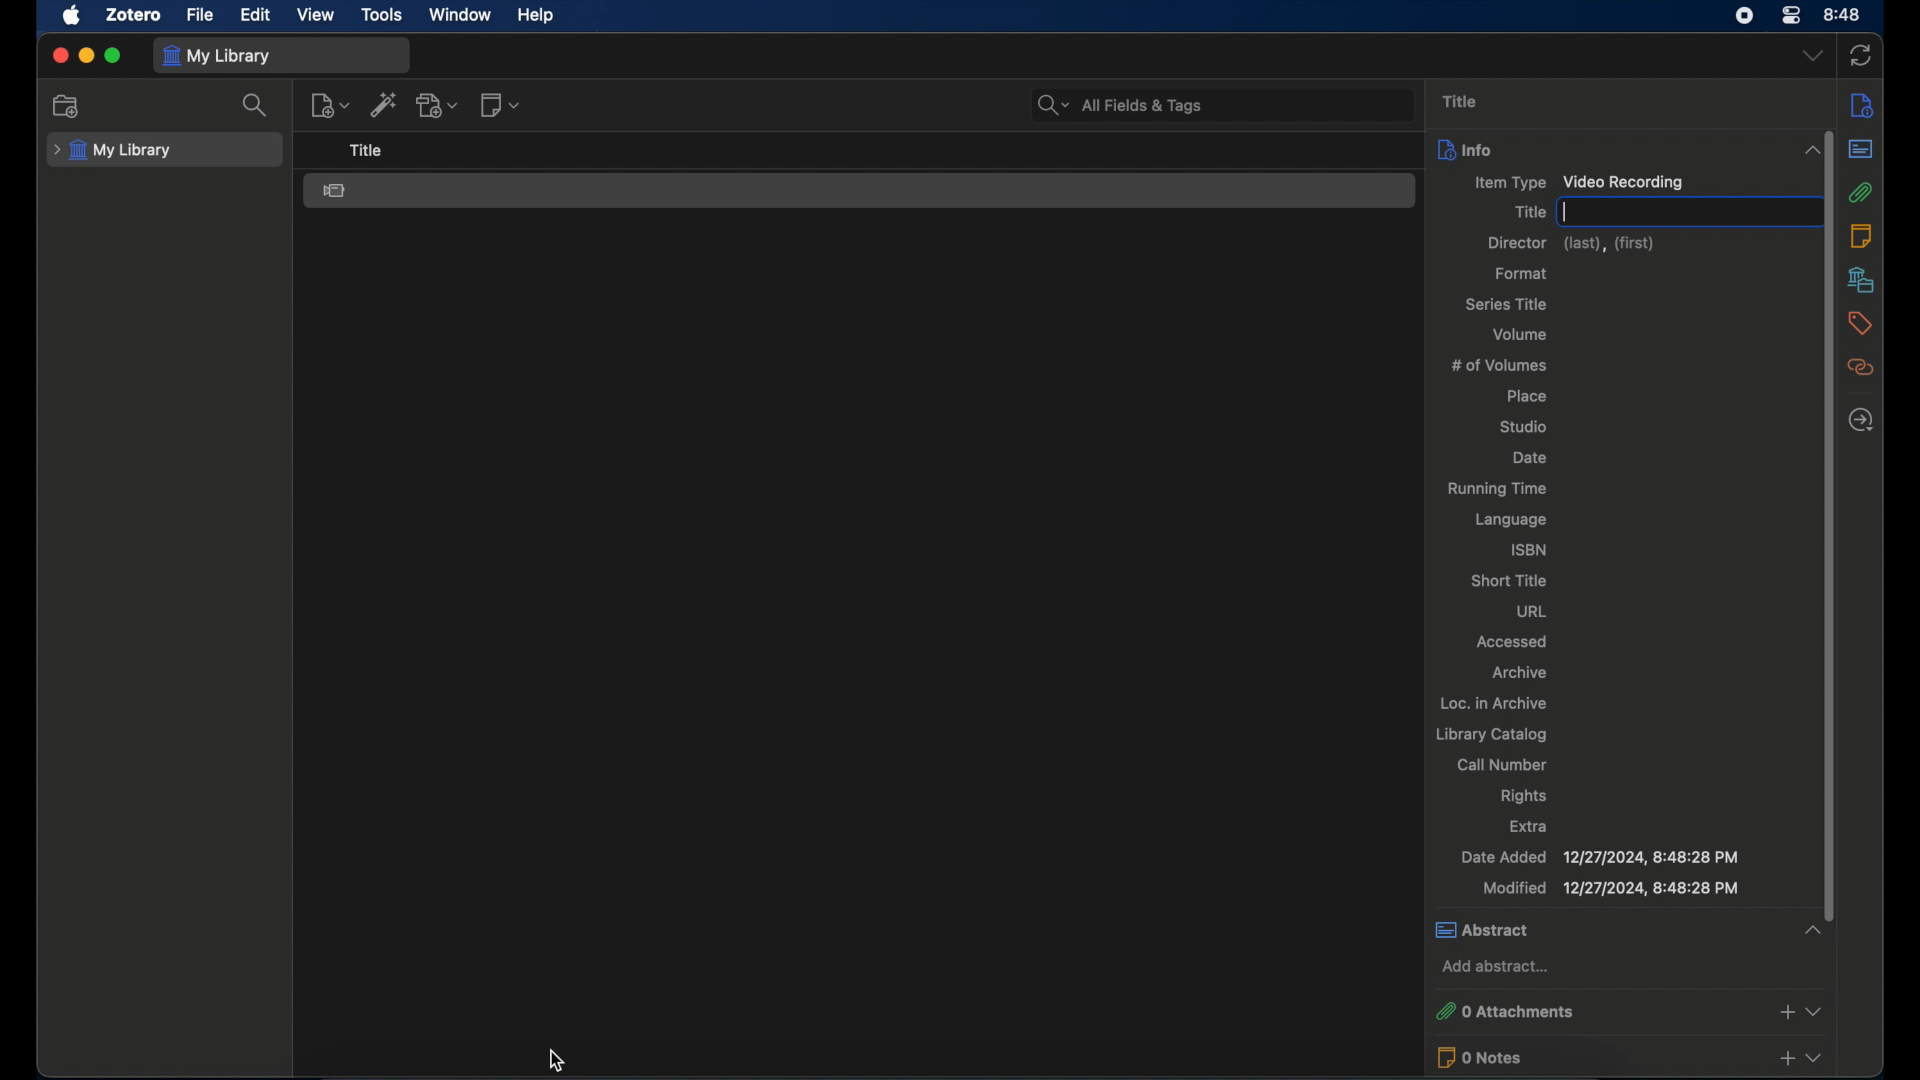 The height and width of the screenshot is (1080, 1920). I want to click on new item, so click(329, 105).